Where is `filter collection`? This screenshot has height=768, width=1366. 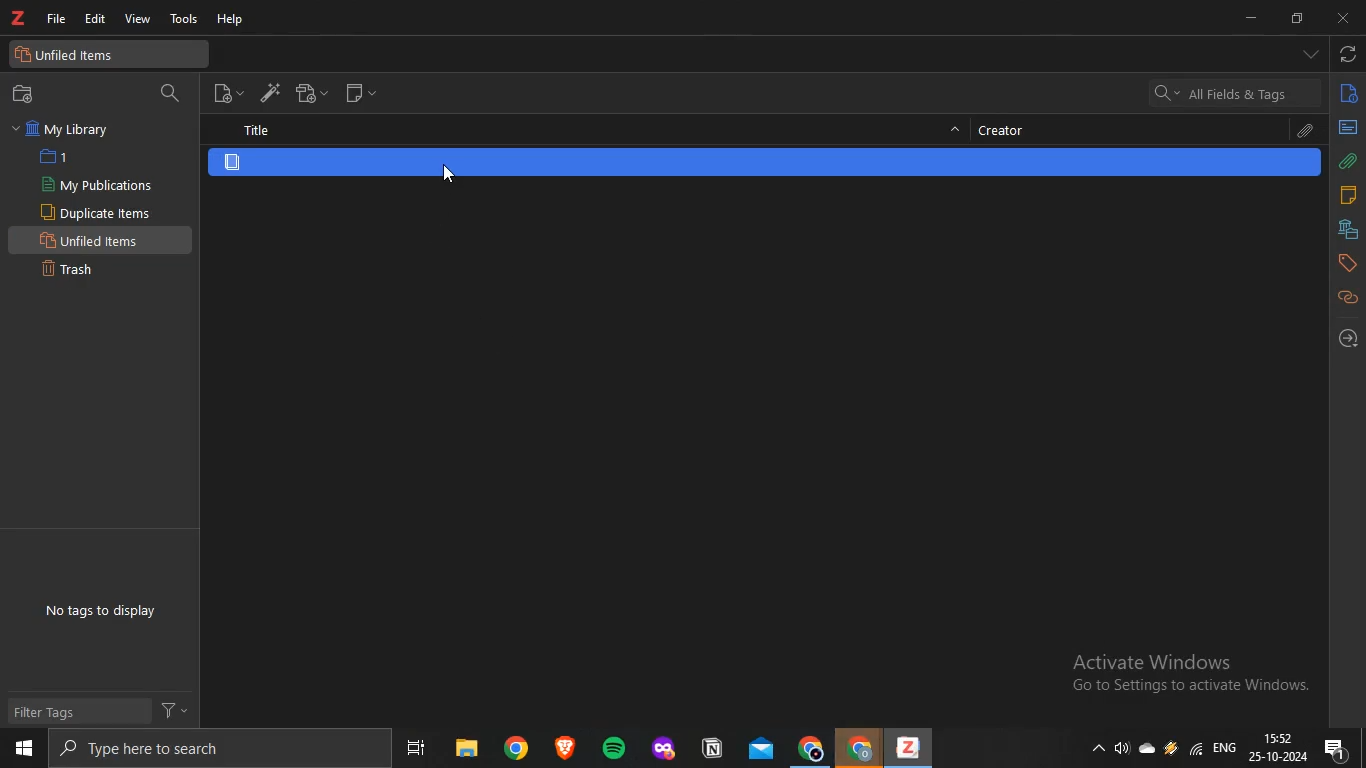 filter collection is located at coordinates (172, 94).